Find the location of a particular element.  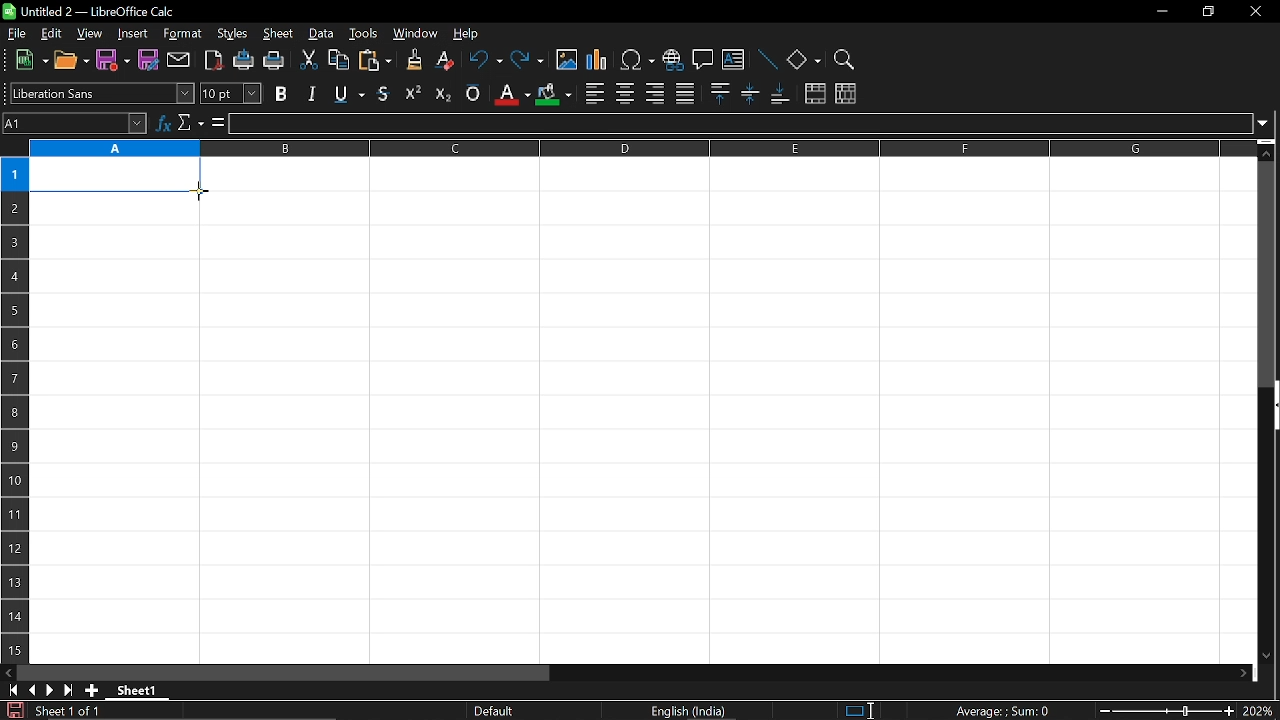

Name box is located at coordinates (75, 124).